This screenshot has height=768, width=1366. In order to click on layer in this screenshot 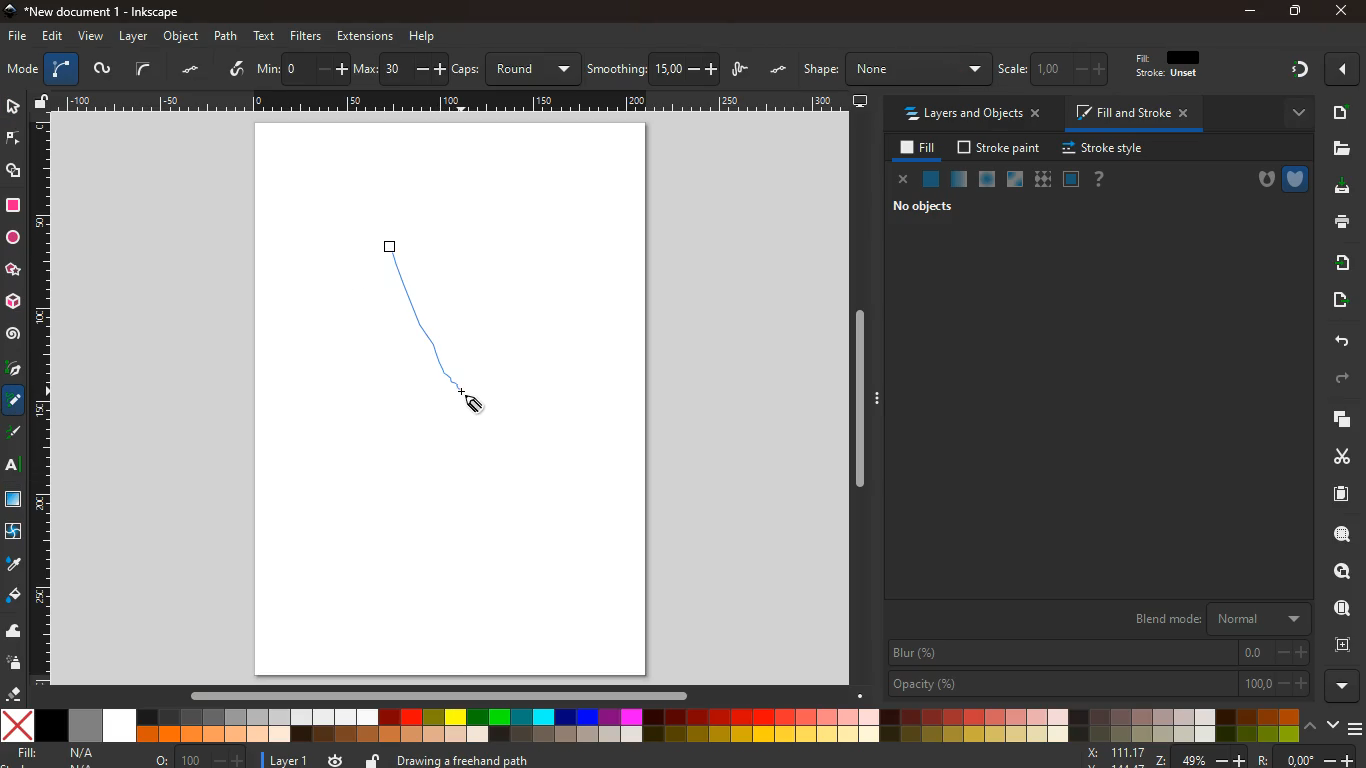, I will do `click(290, 761)`.